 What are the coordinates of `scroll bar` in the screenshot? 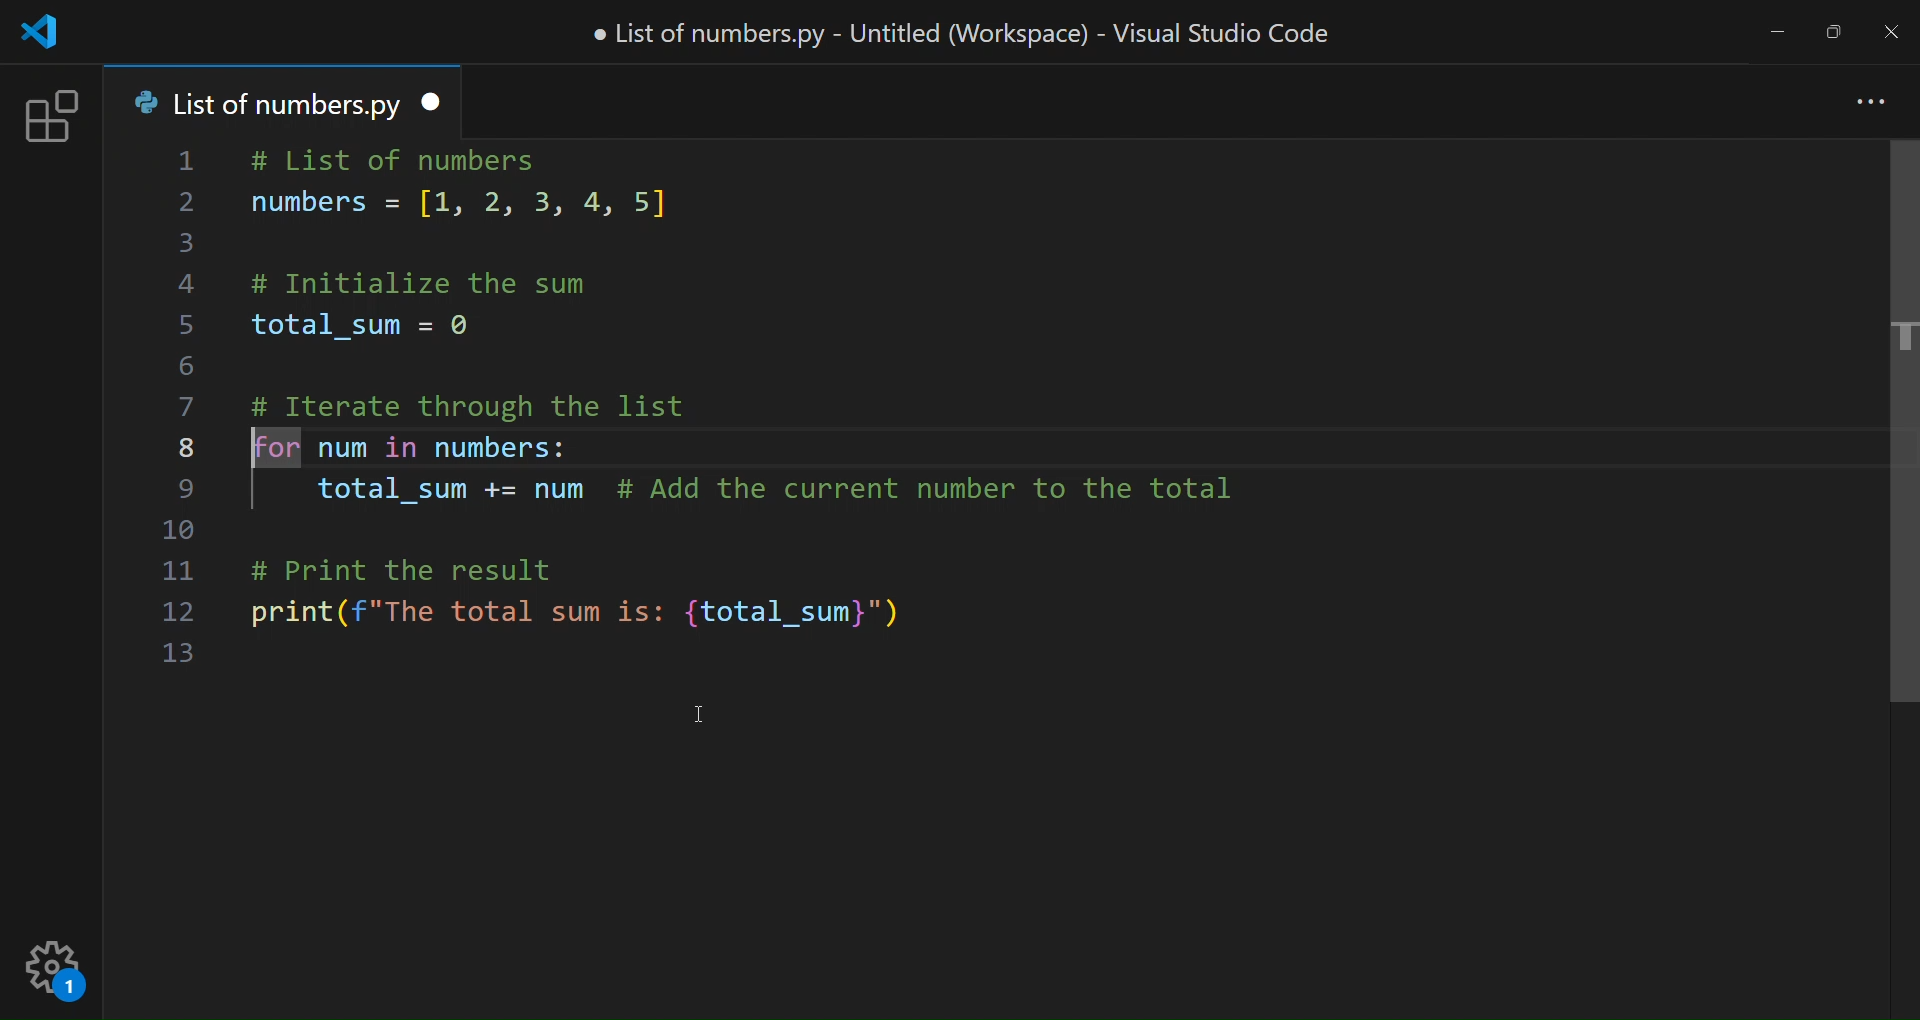 It's located at (1894, 425).